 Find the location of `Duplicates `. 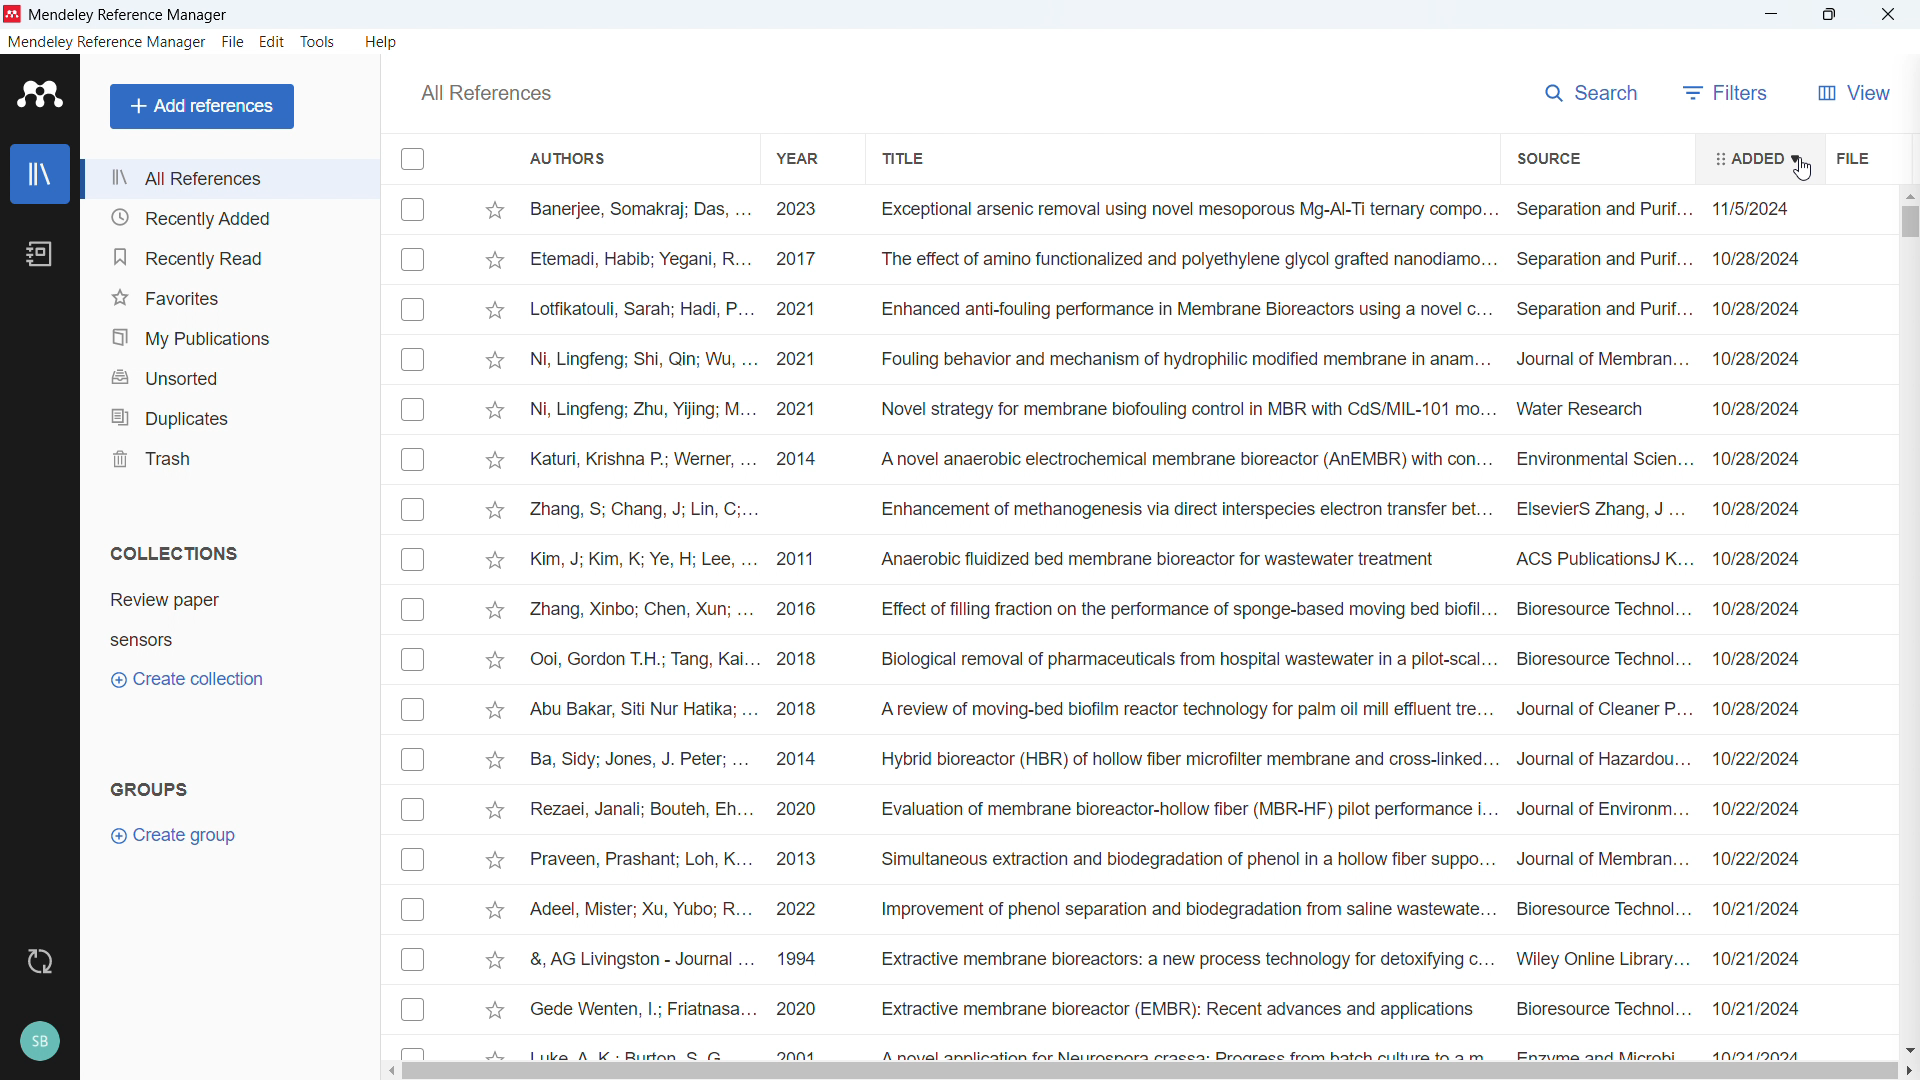

Duplicates  is located at coordinates (228, 413).